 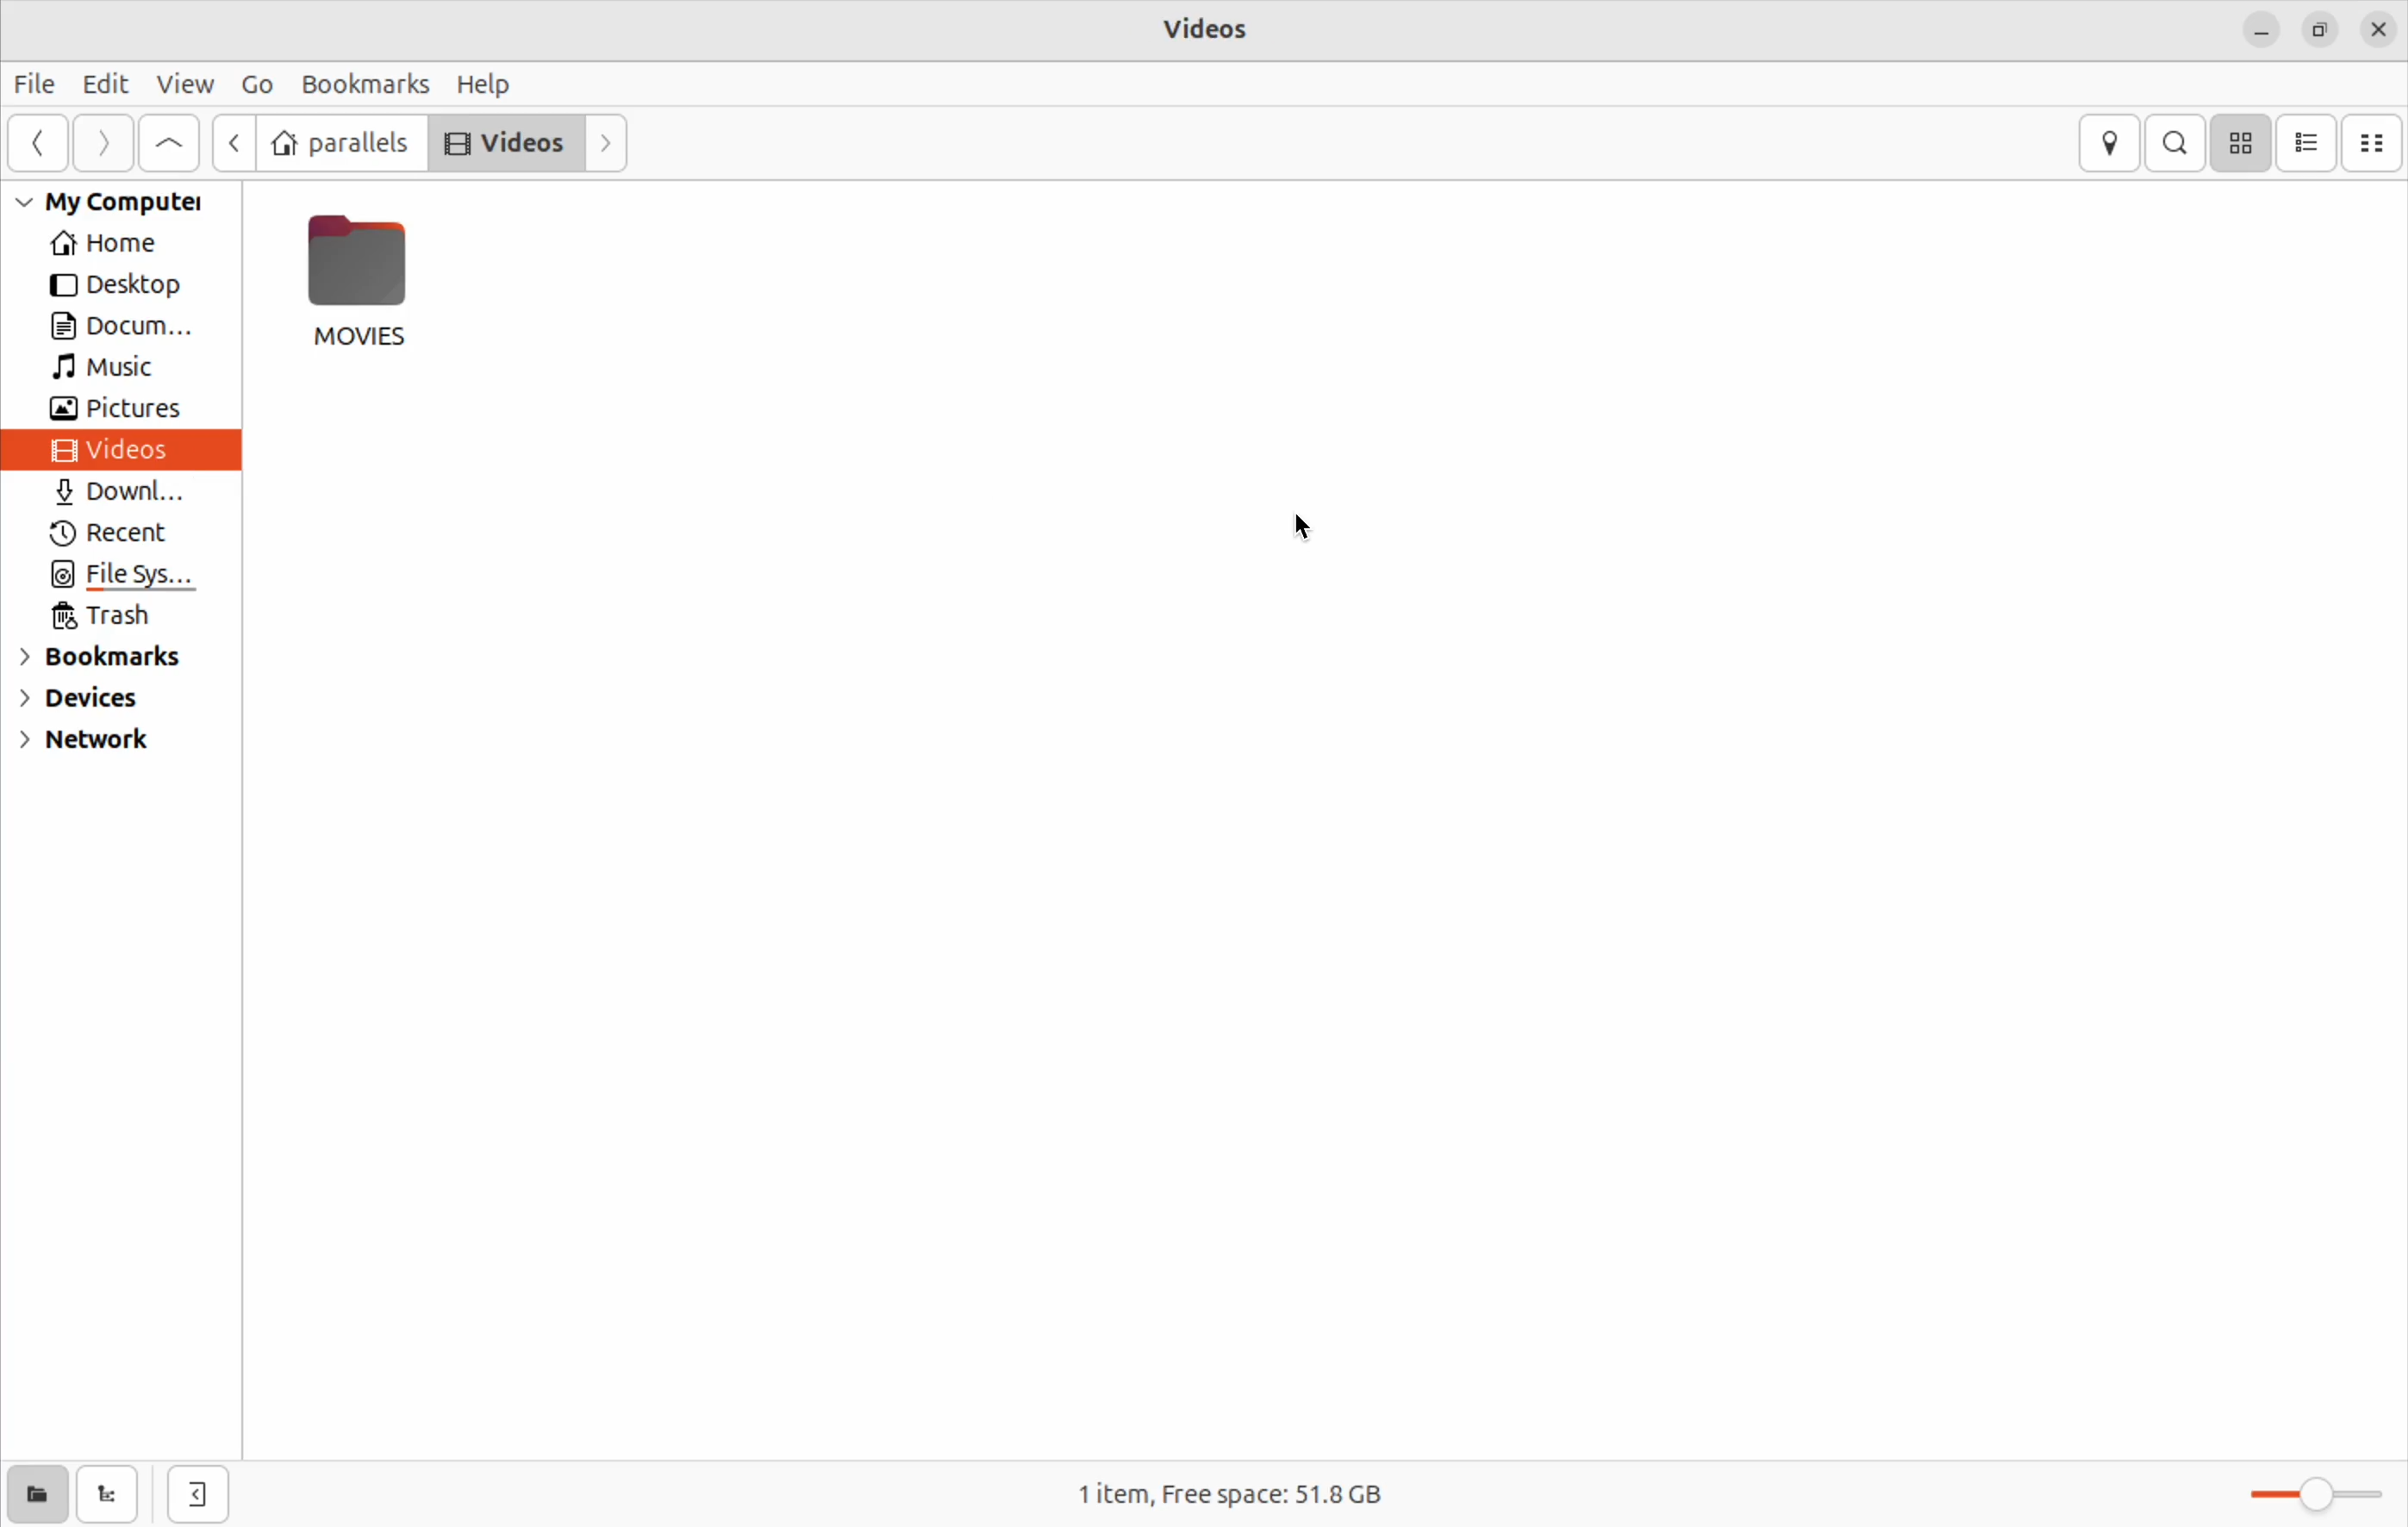 I want to click on File, so click(x=32, y=84).